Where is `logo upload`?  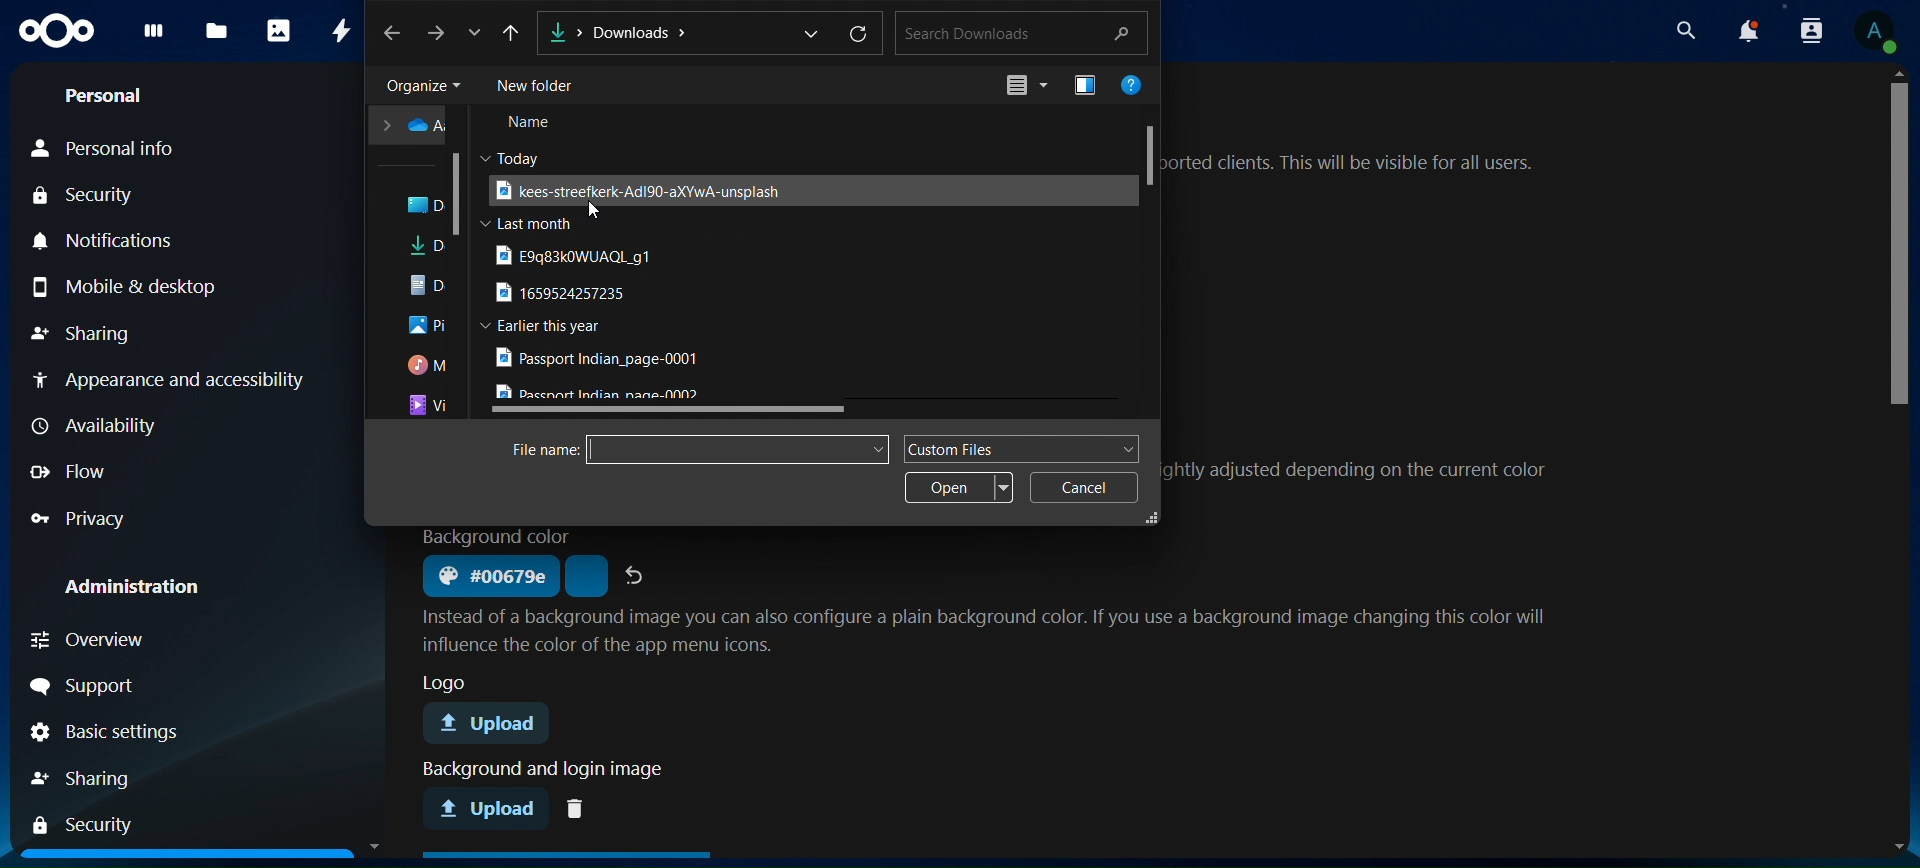 logo upload is located at coordinates (494, 725).